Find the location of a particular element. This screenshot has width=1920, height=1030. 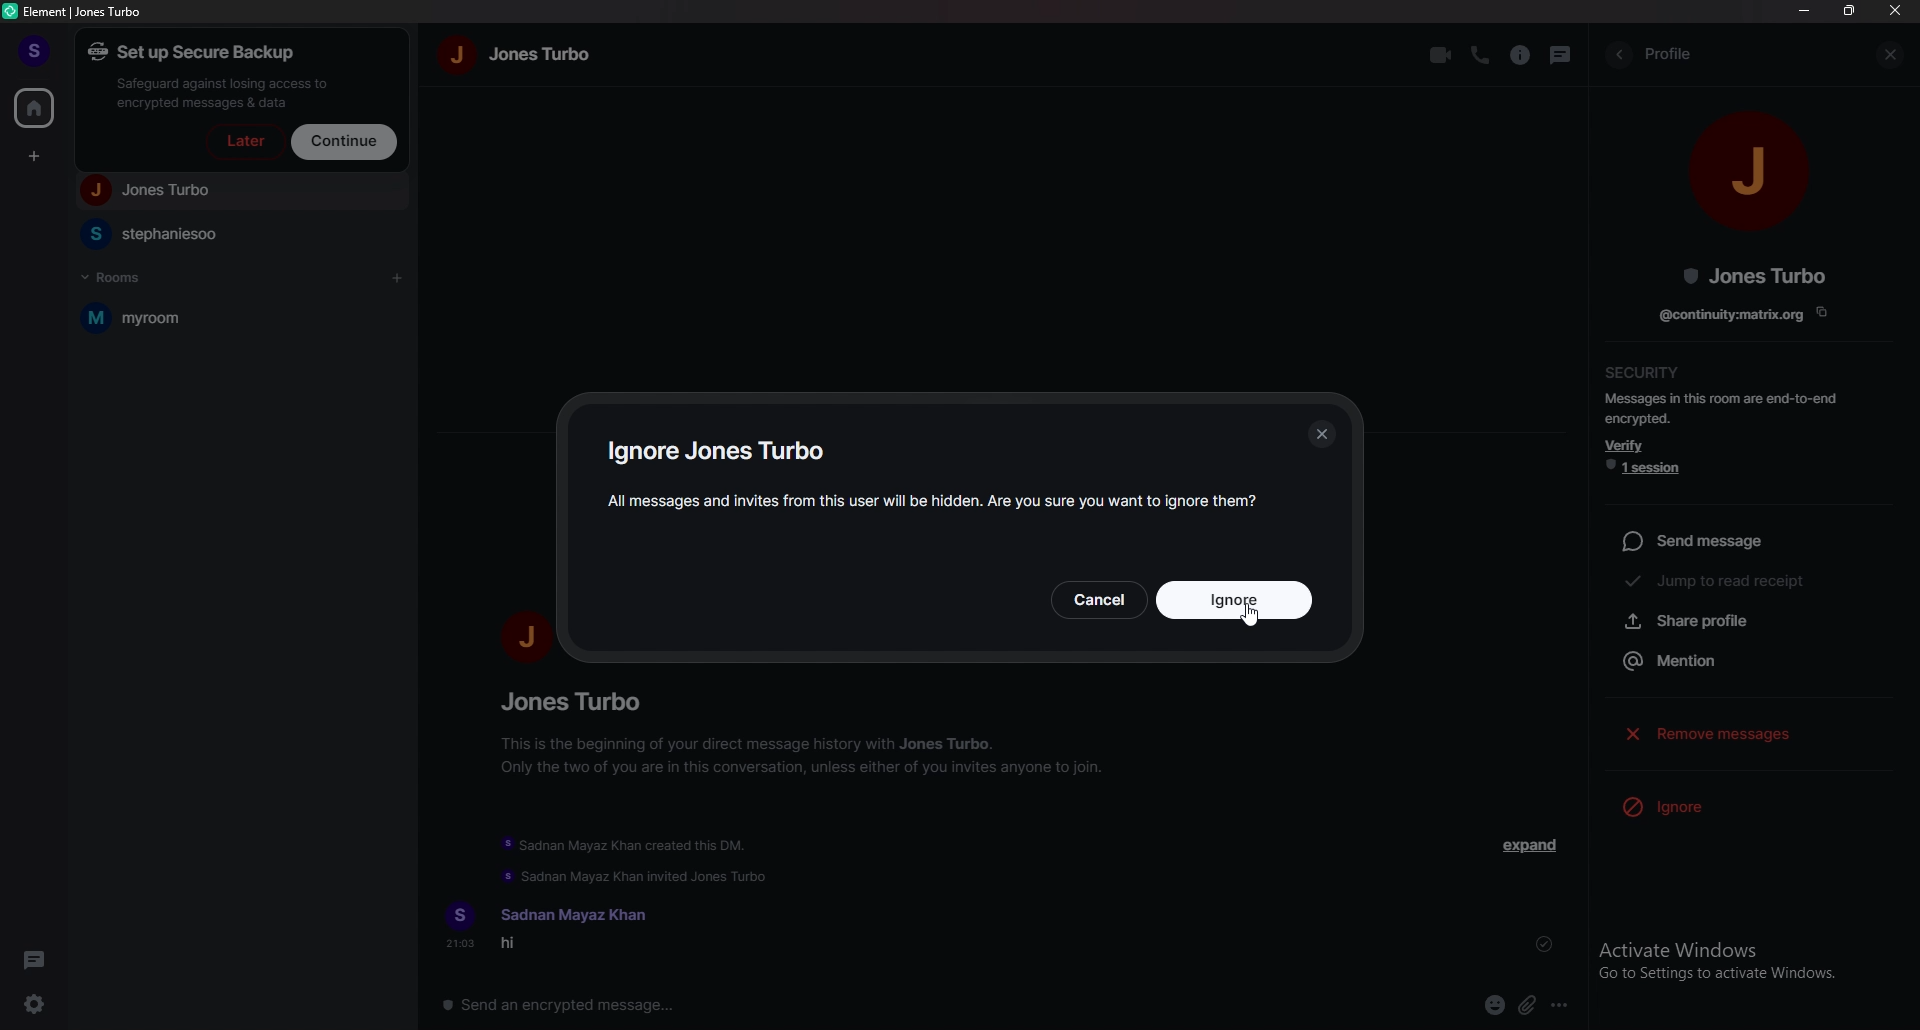

people photo is located at coordinates (1752, 166).